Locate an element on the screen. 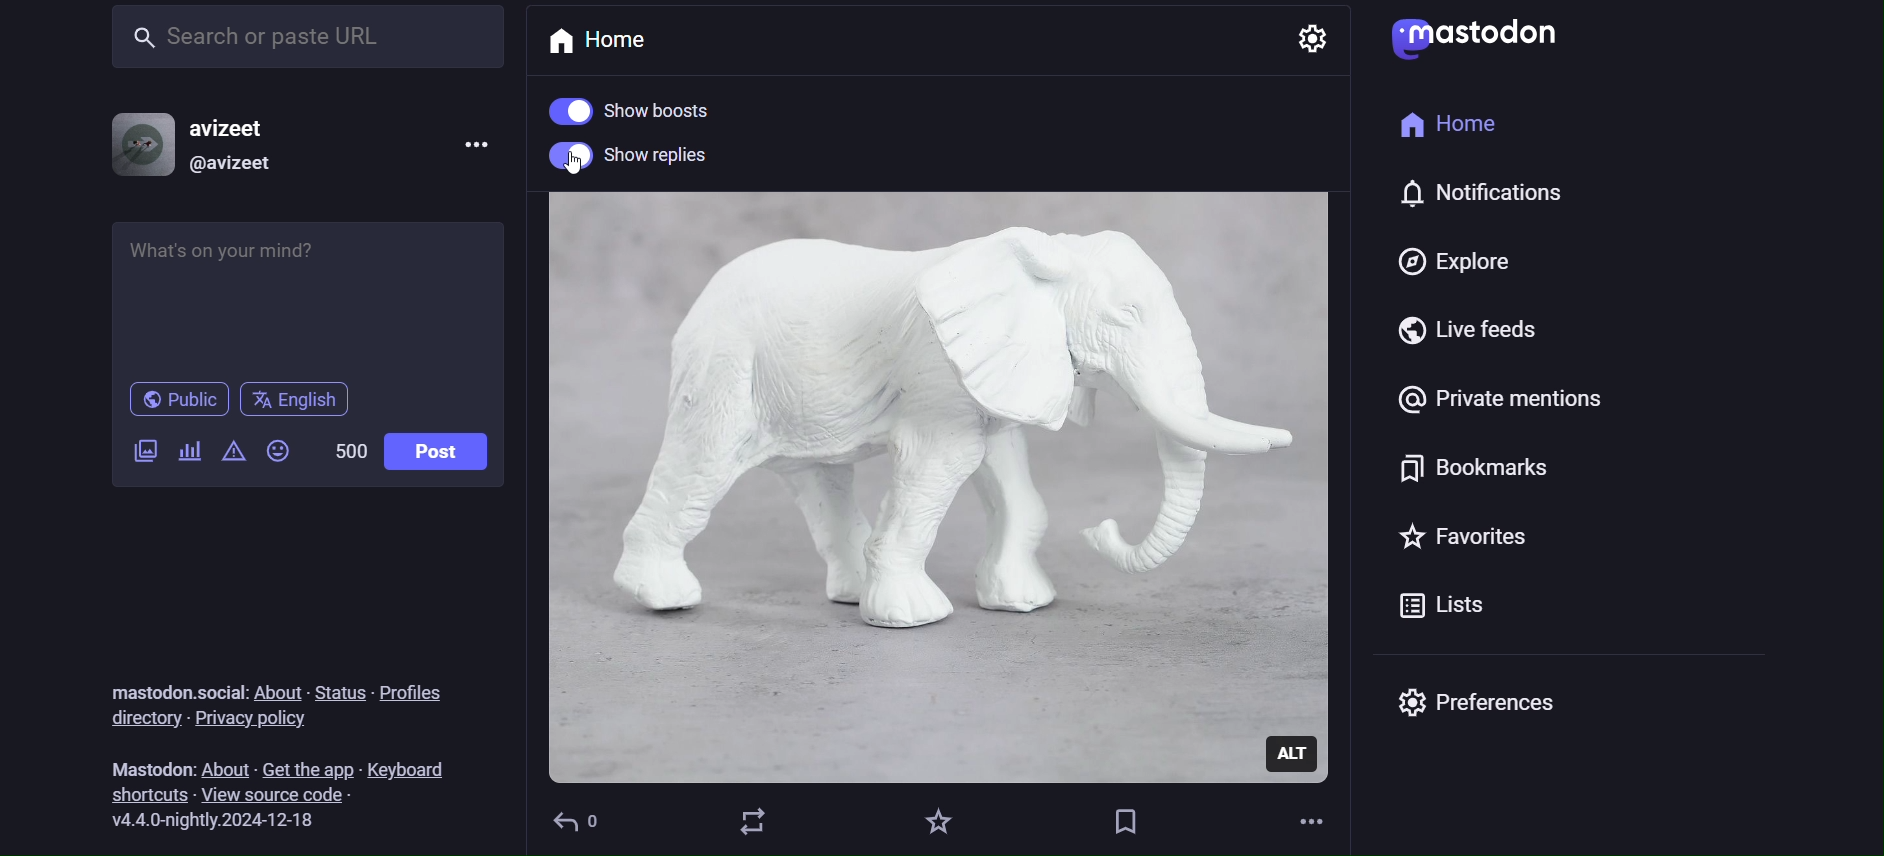  post picture is located at coordinates (940, 455).